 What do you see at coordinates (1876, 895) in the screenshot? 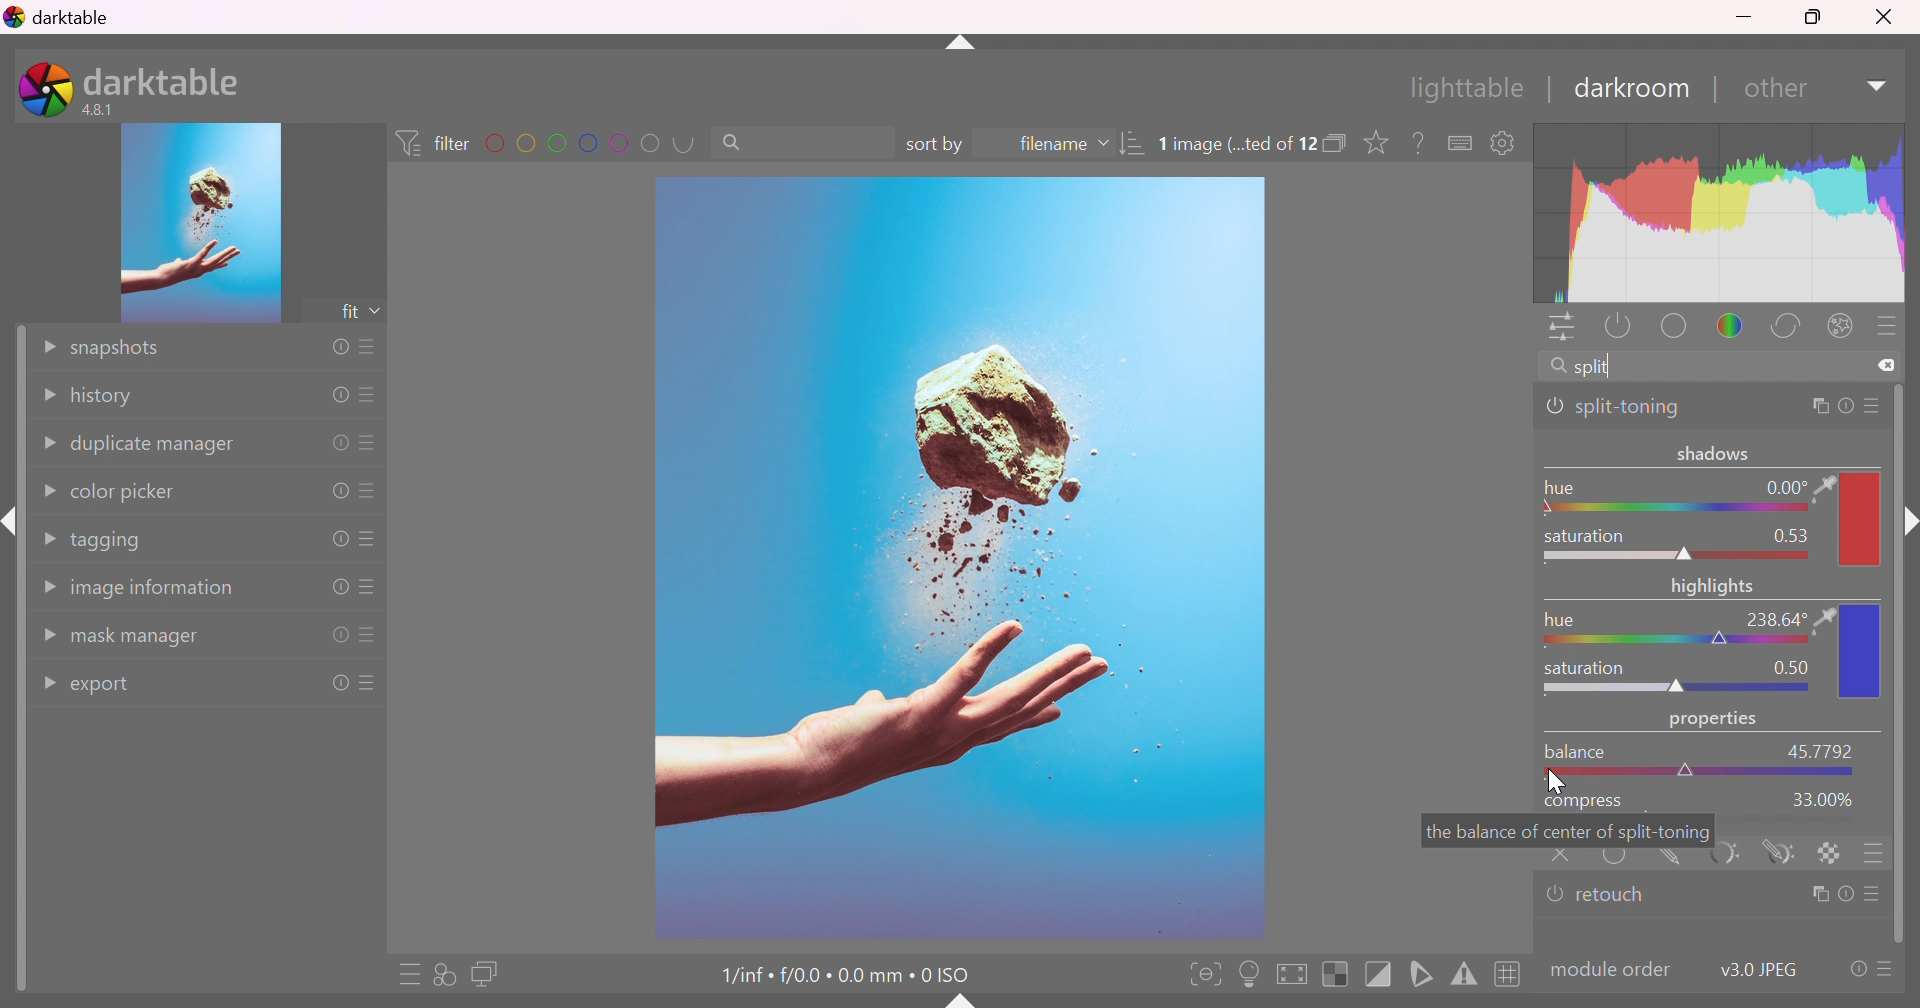
I see `presets` at bounding box center [1876, 895].